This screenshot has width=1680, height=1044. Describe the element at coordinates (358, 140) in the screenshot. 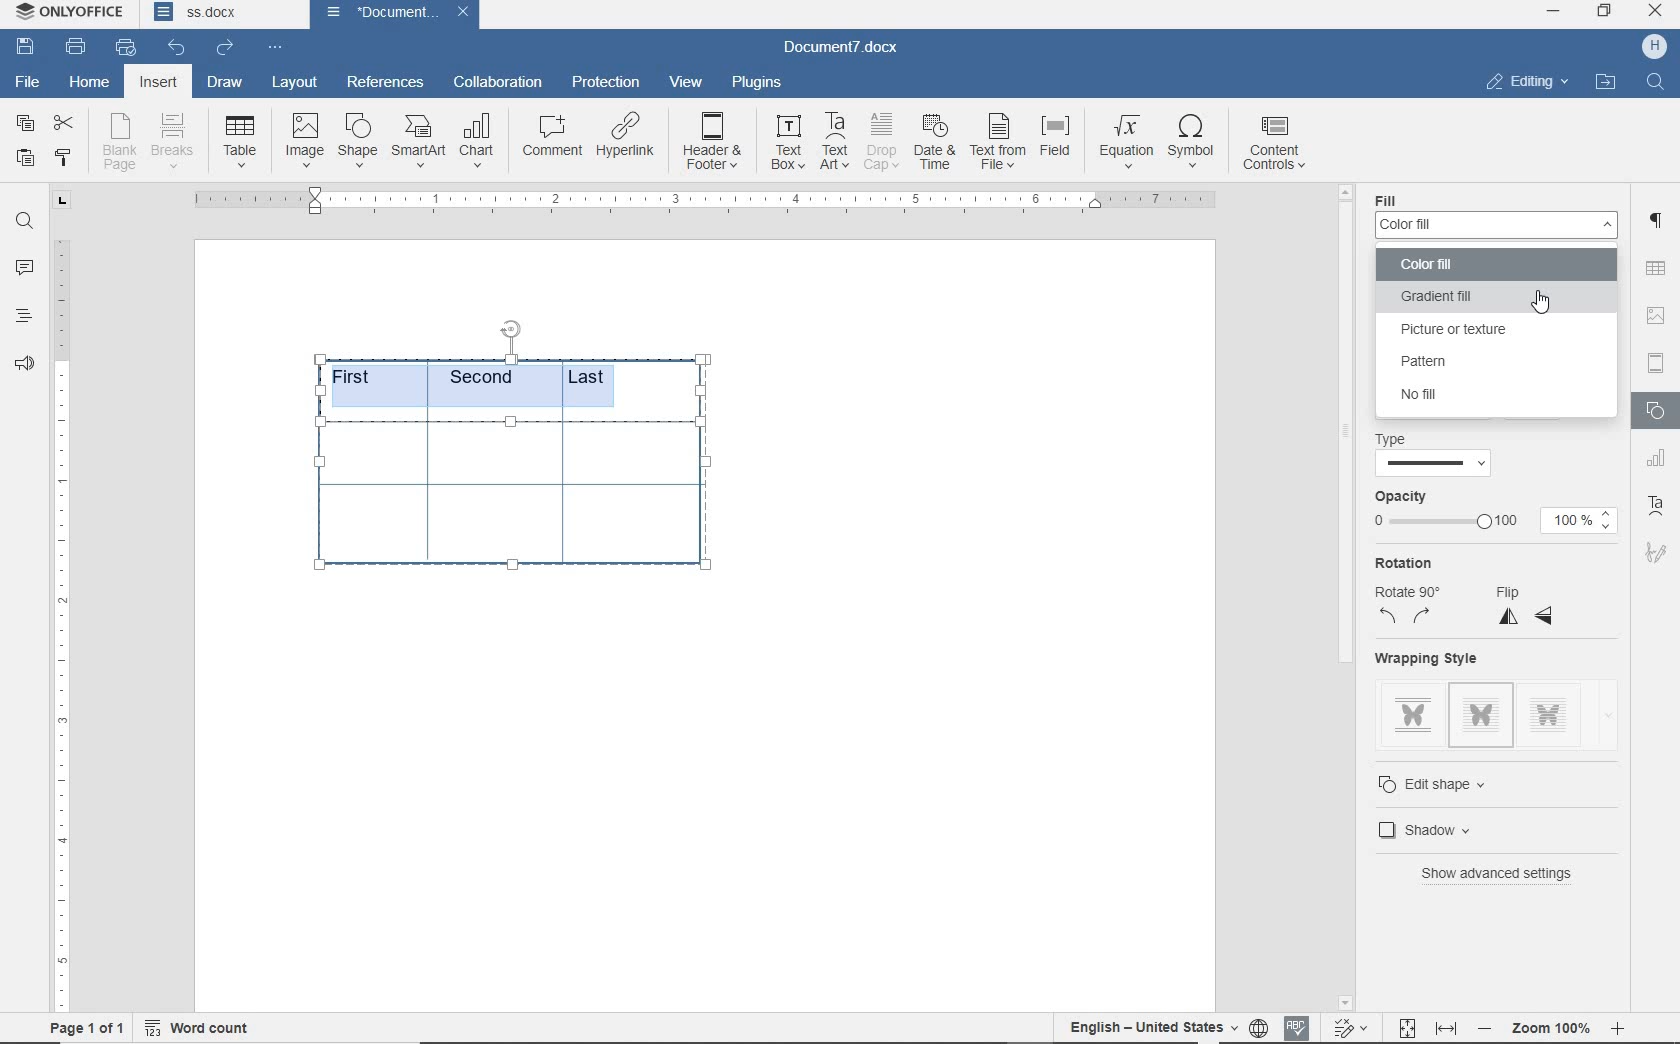

I see `shape` at that location.